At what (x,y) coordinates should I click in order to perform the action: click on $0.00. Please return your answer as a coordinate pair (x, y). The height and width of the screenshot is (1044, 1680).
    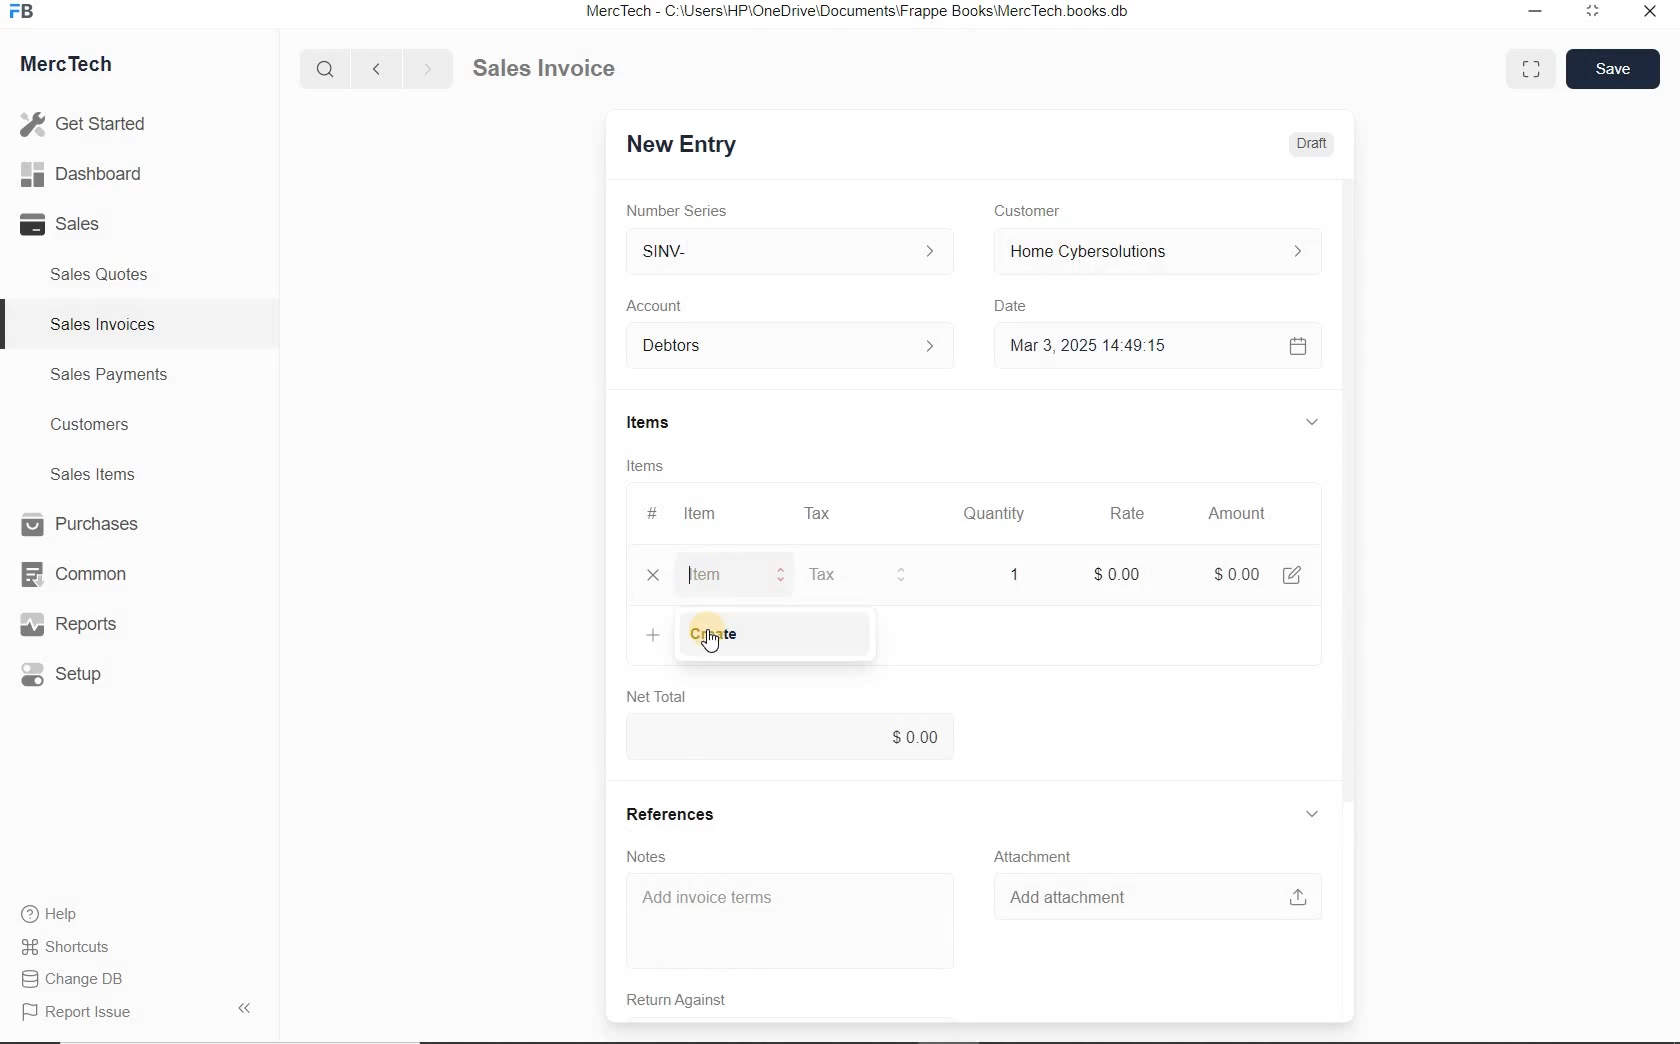
    Looking at the image, I should click on (790, 738).